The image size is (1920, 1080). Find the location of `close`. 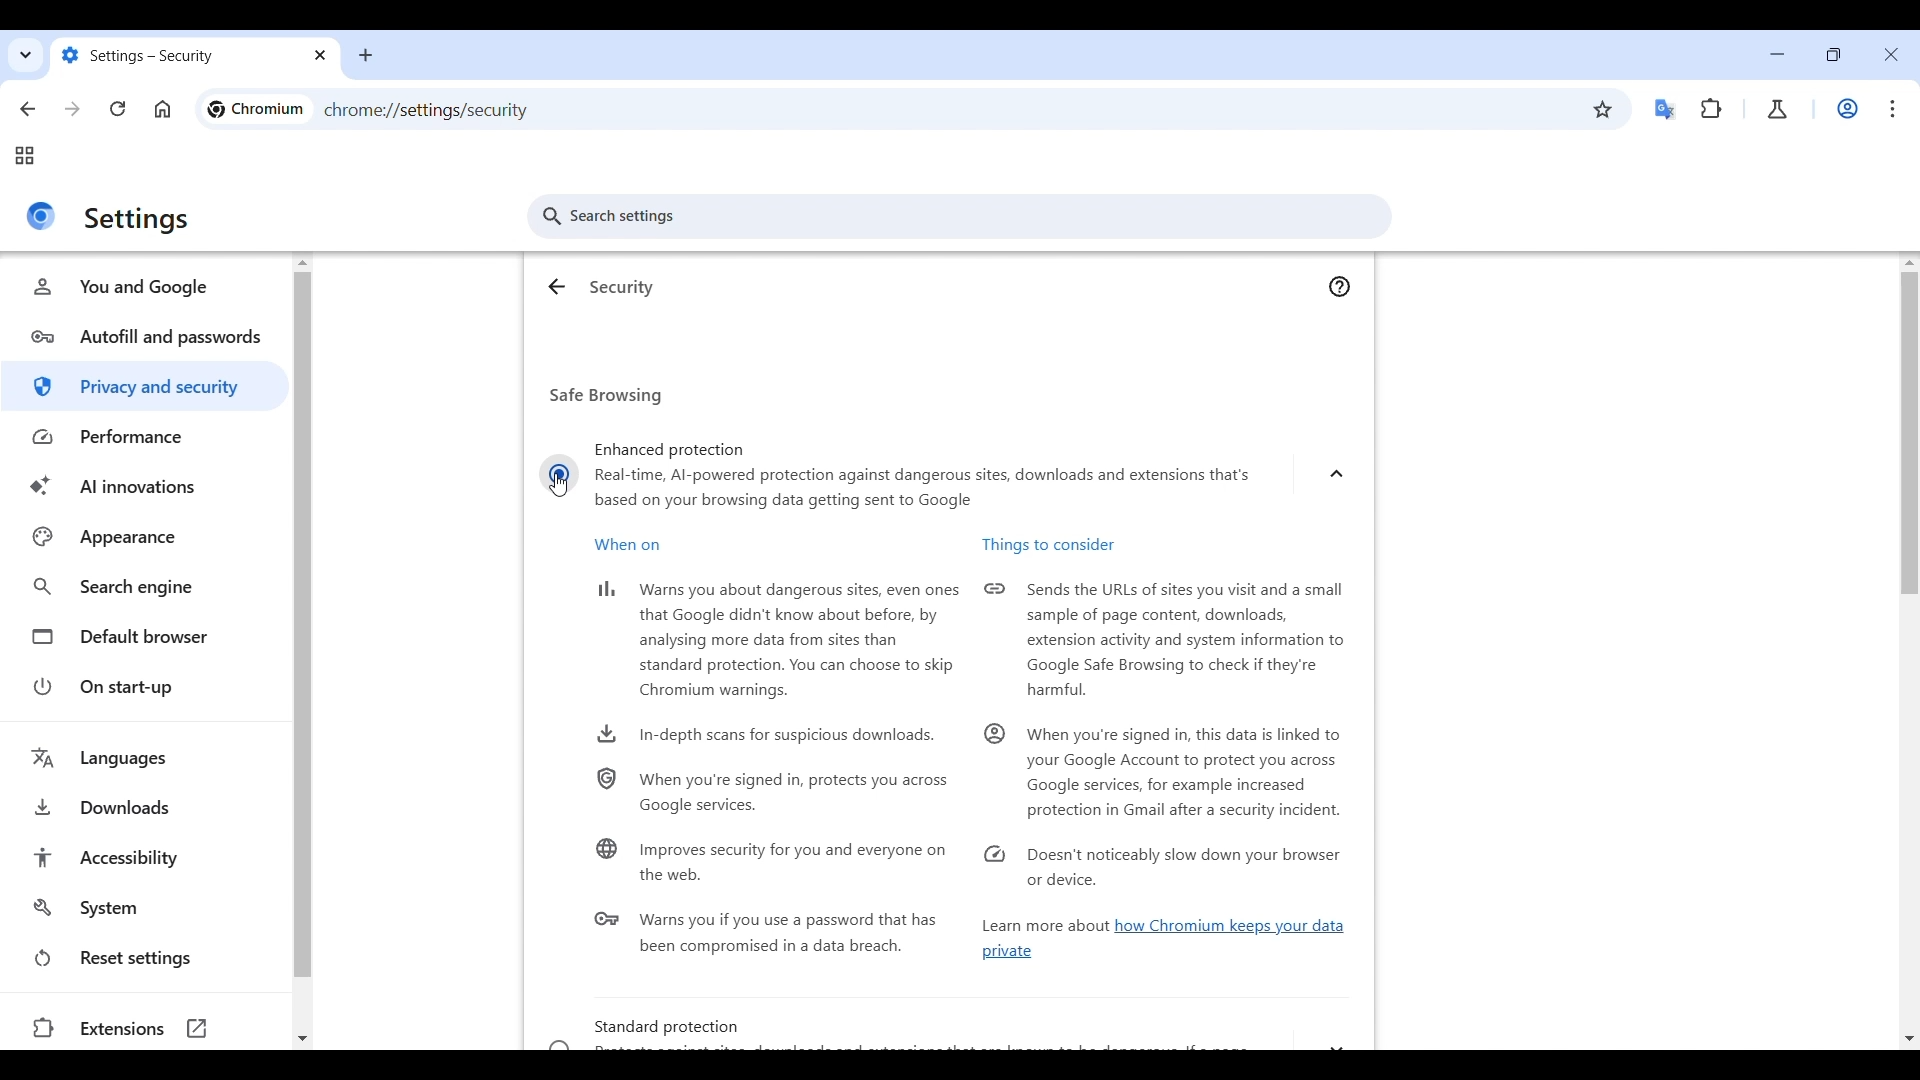

close is located at coordinates (318, 59).